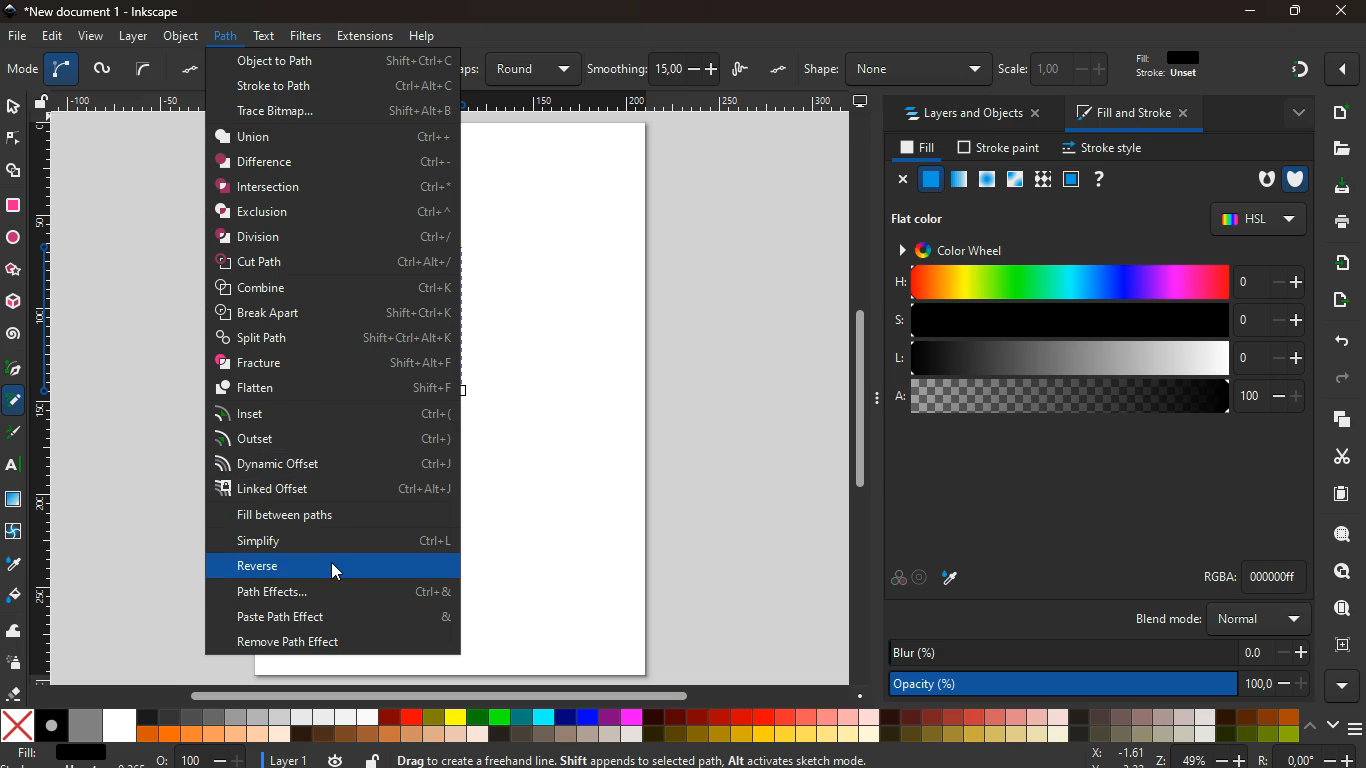 This screenshot has width=1366, height=768. I want to click on twist, so click(12, 534).